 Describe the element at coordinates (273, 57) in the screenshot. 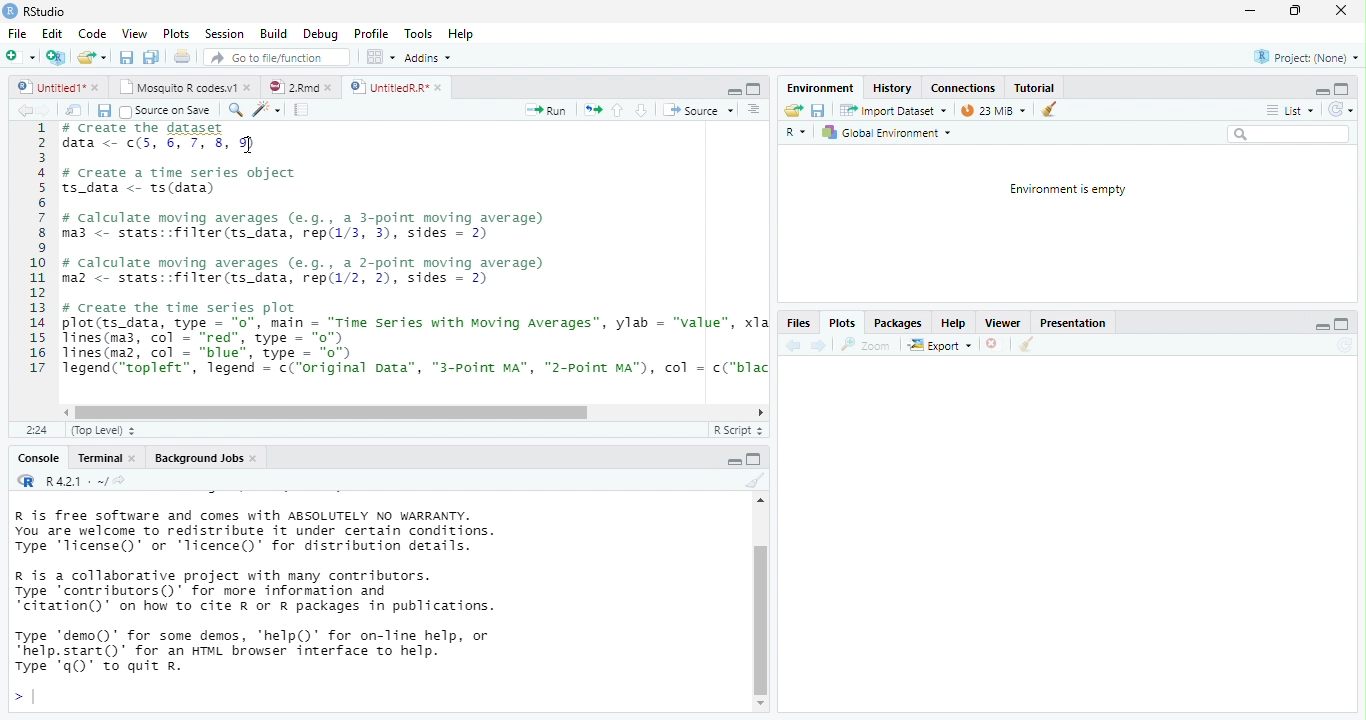

I see `Go to file/function` at that location.